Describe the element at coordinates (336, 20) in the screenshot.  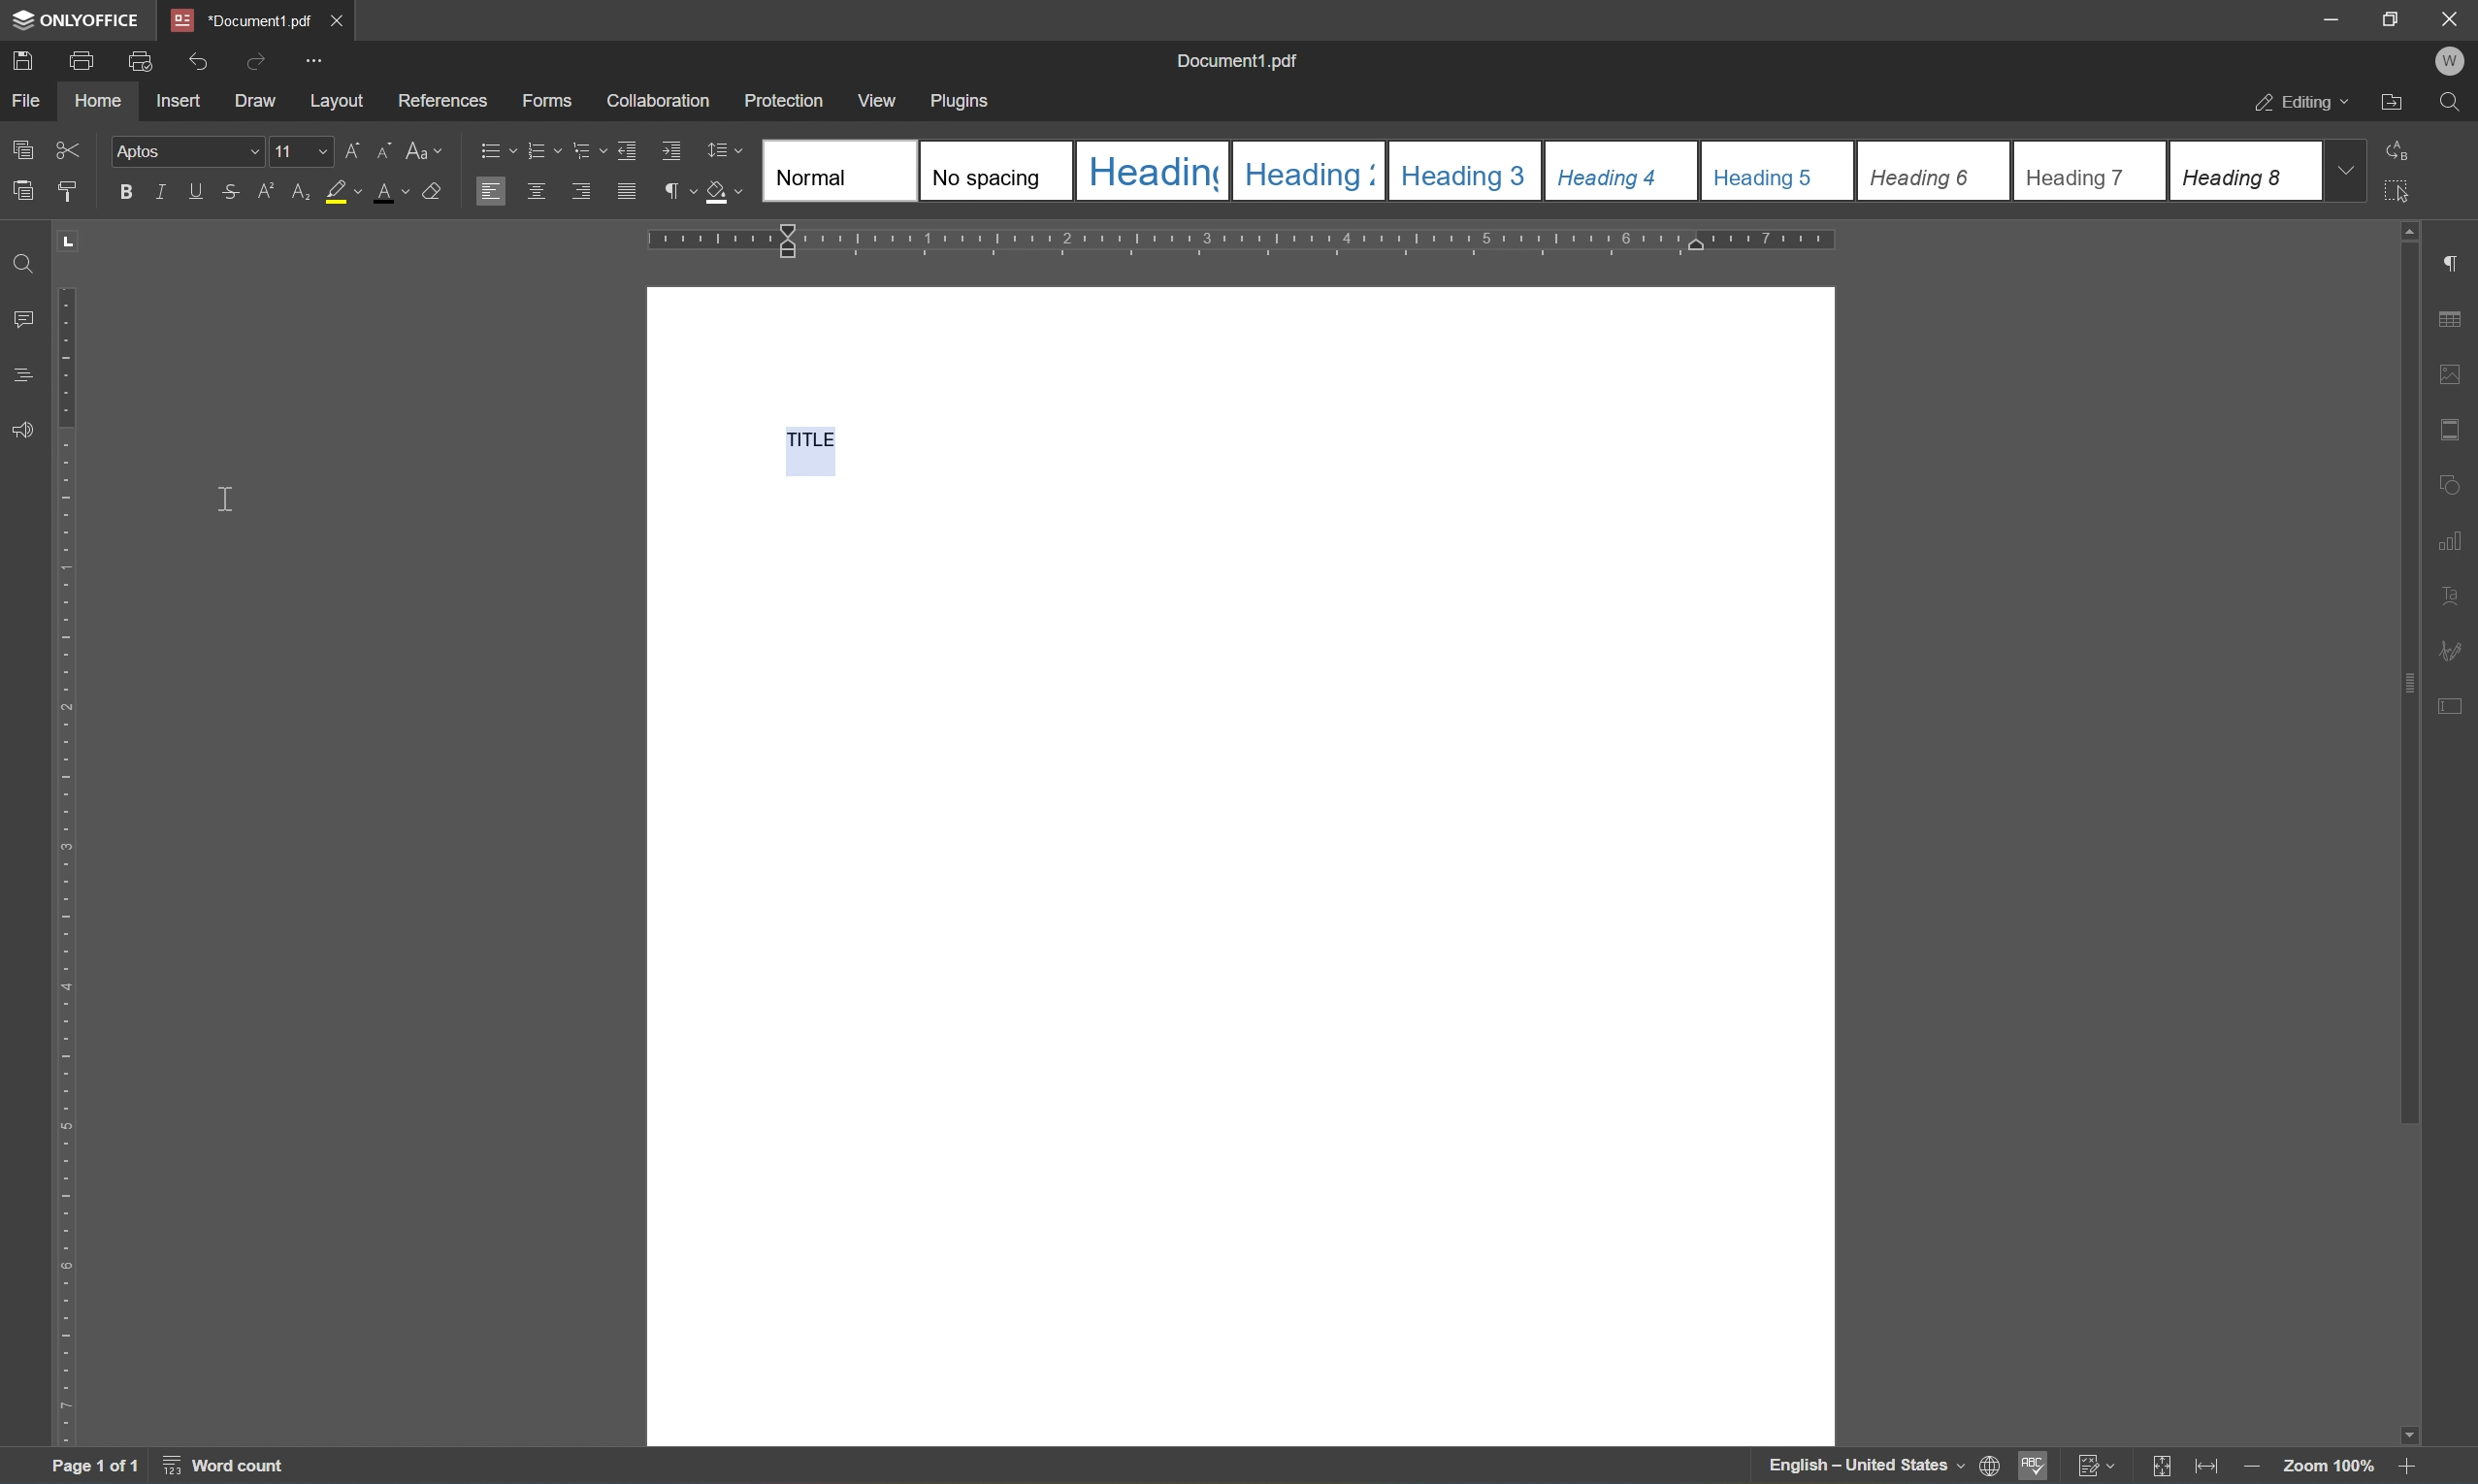
I see `close` at that location.